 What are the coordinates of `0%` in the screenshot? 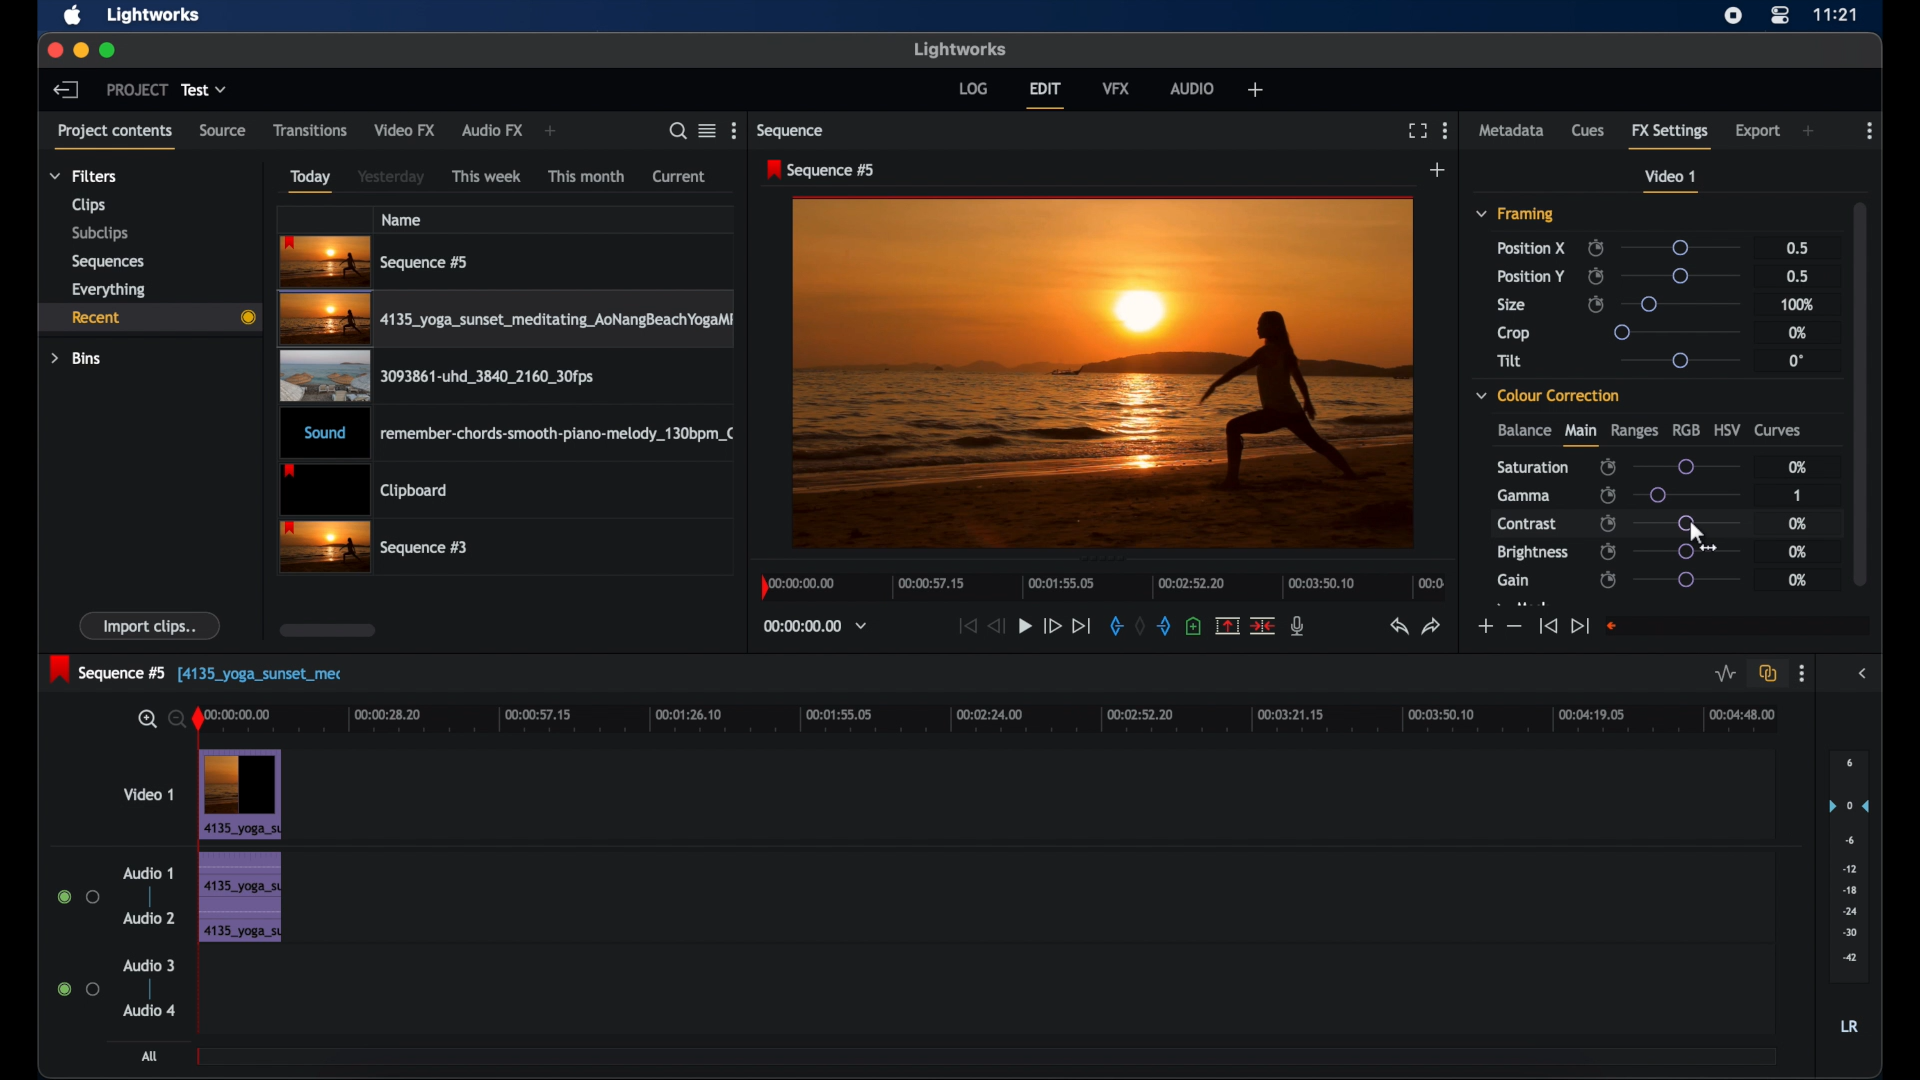 It's located at (1799, 553).